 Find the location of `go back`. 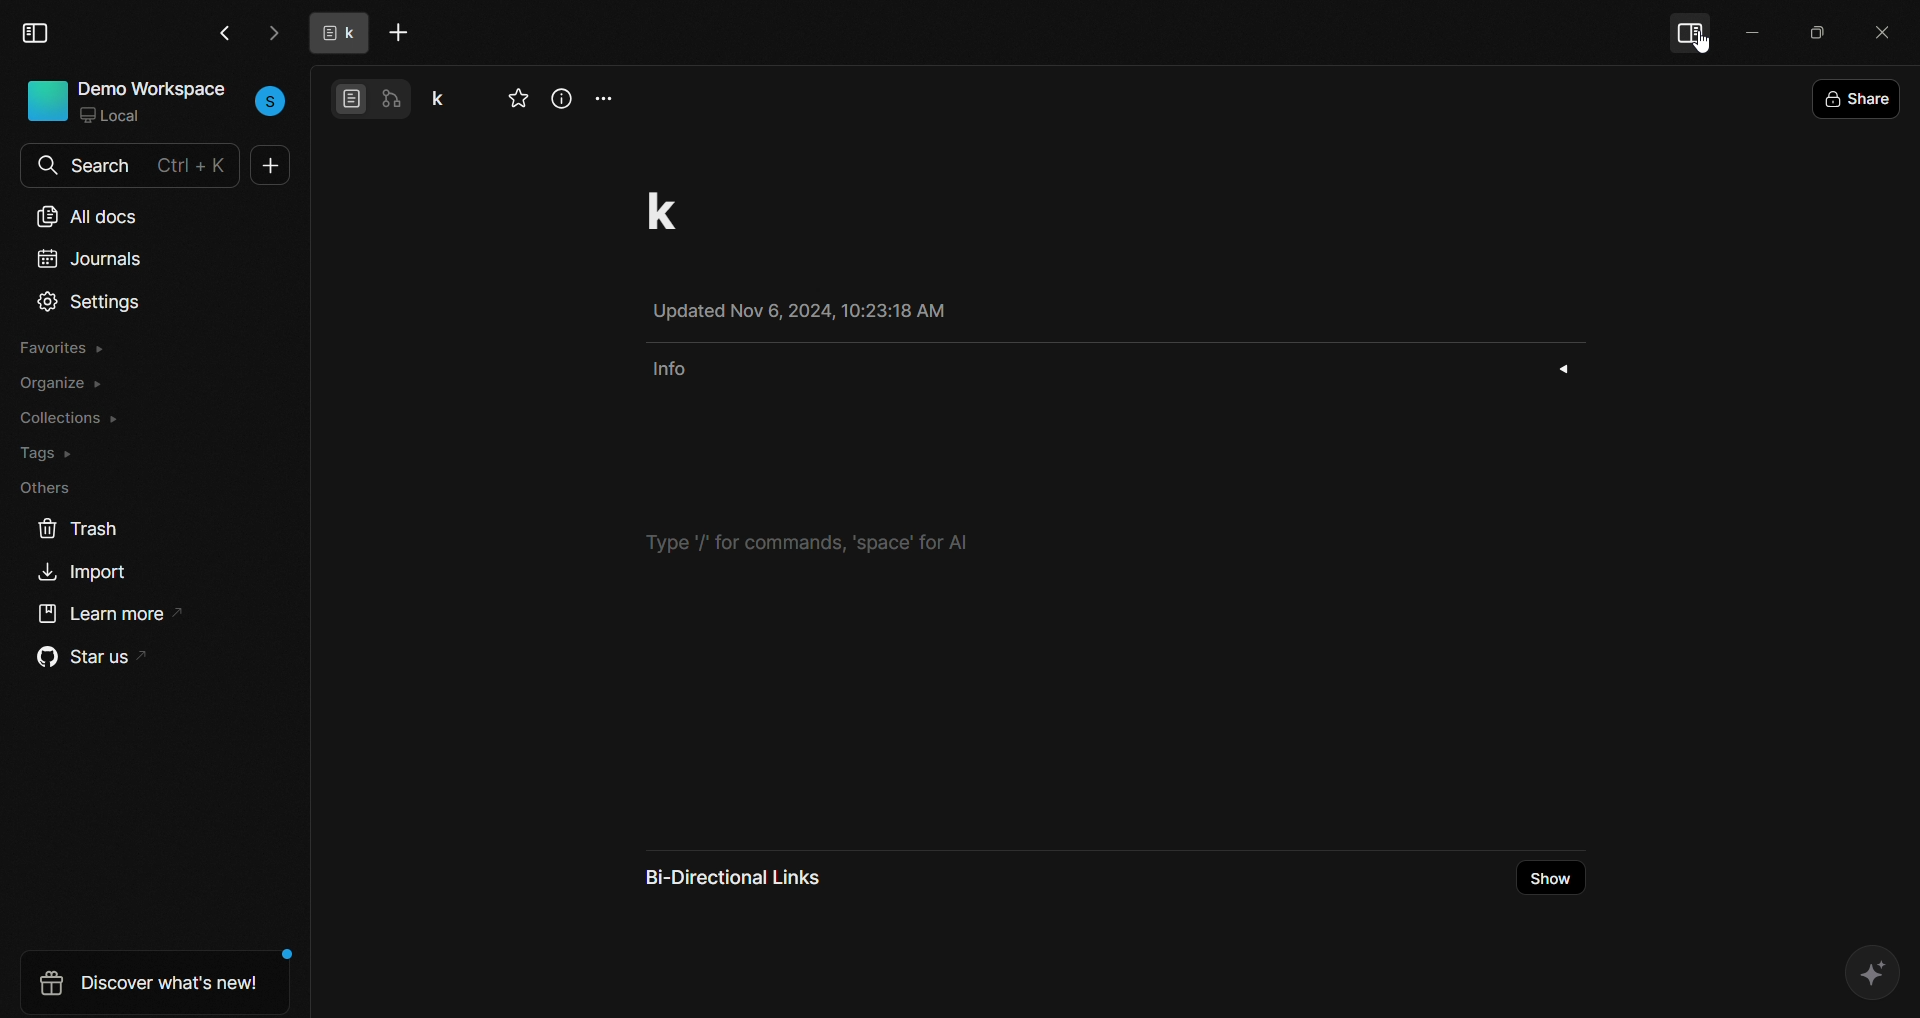

go back is located at coordinates (223, 32).